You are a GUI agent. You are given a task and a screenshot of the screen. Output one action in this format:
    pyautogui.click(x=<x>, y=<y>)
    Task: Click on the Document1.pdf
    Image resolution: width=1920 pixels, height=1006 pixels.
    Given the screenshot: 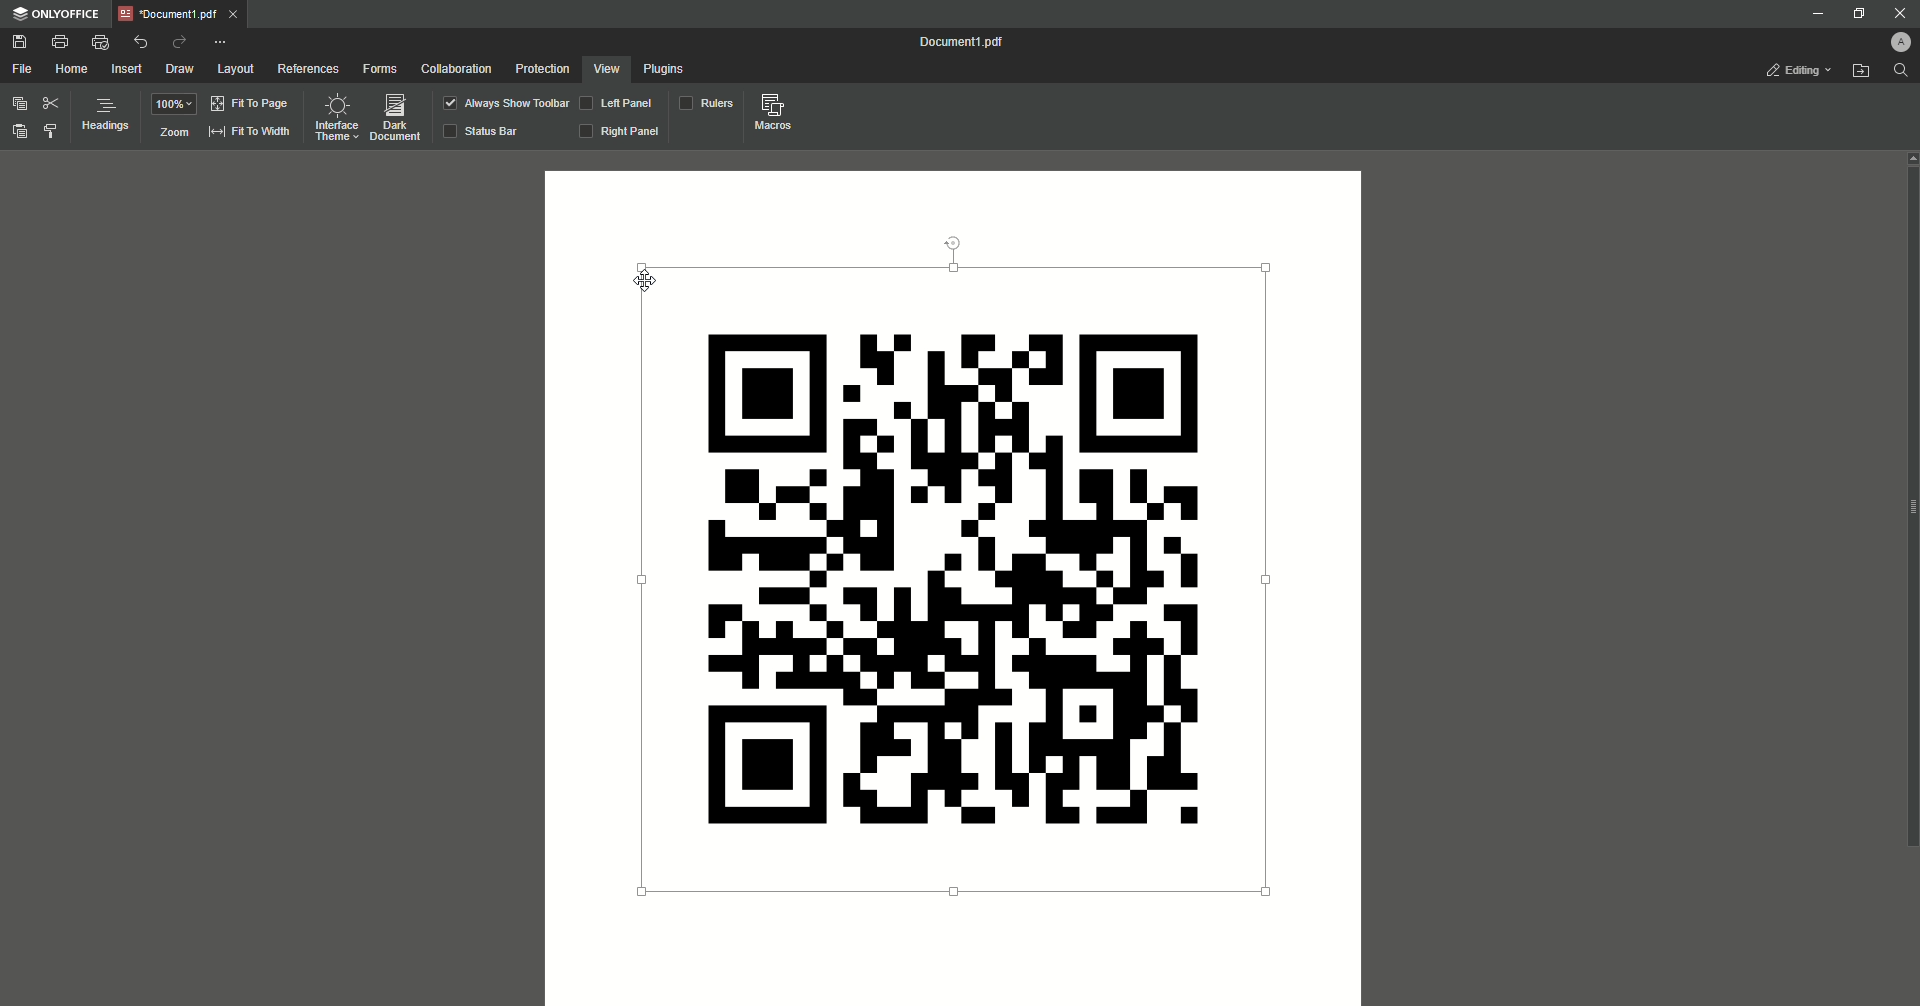 What is the action you would take?
    pyautogui.click(x=952, y=43)
    